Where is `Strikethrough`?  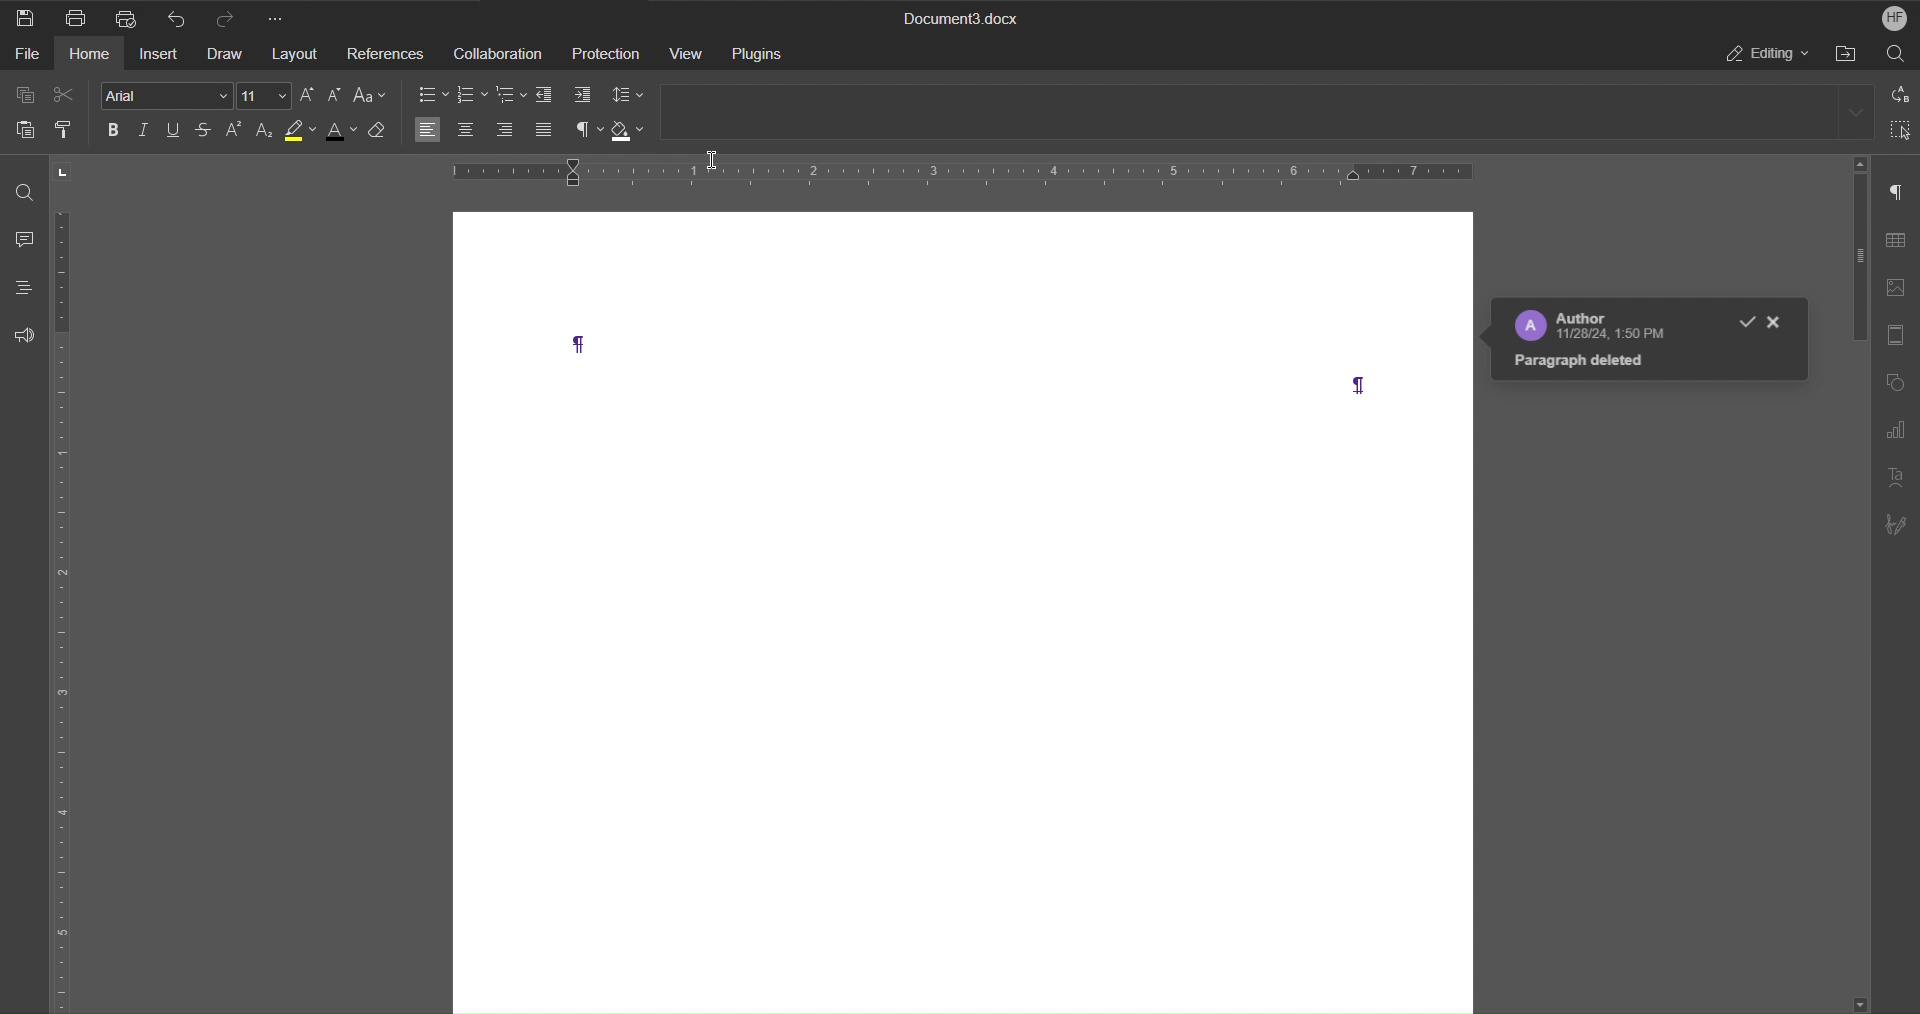
Strikethrough is located at coordinates (208, 129).